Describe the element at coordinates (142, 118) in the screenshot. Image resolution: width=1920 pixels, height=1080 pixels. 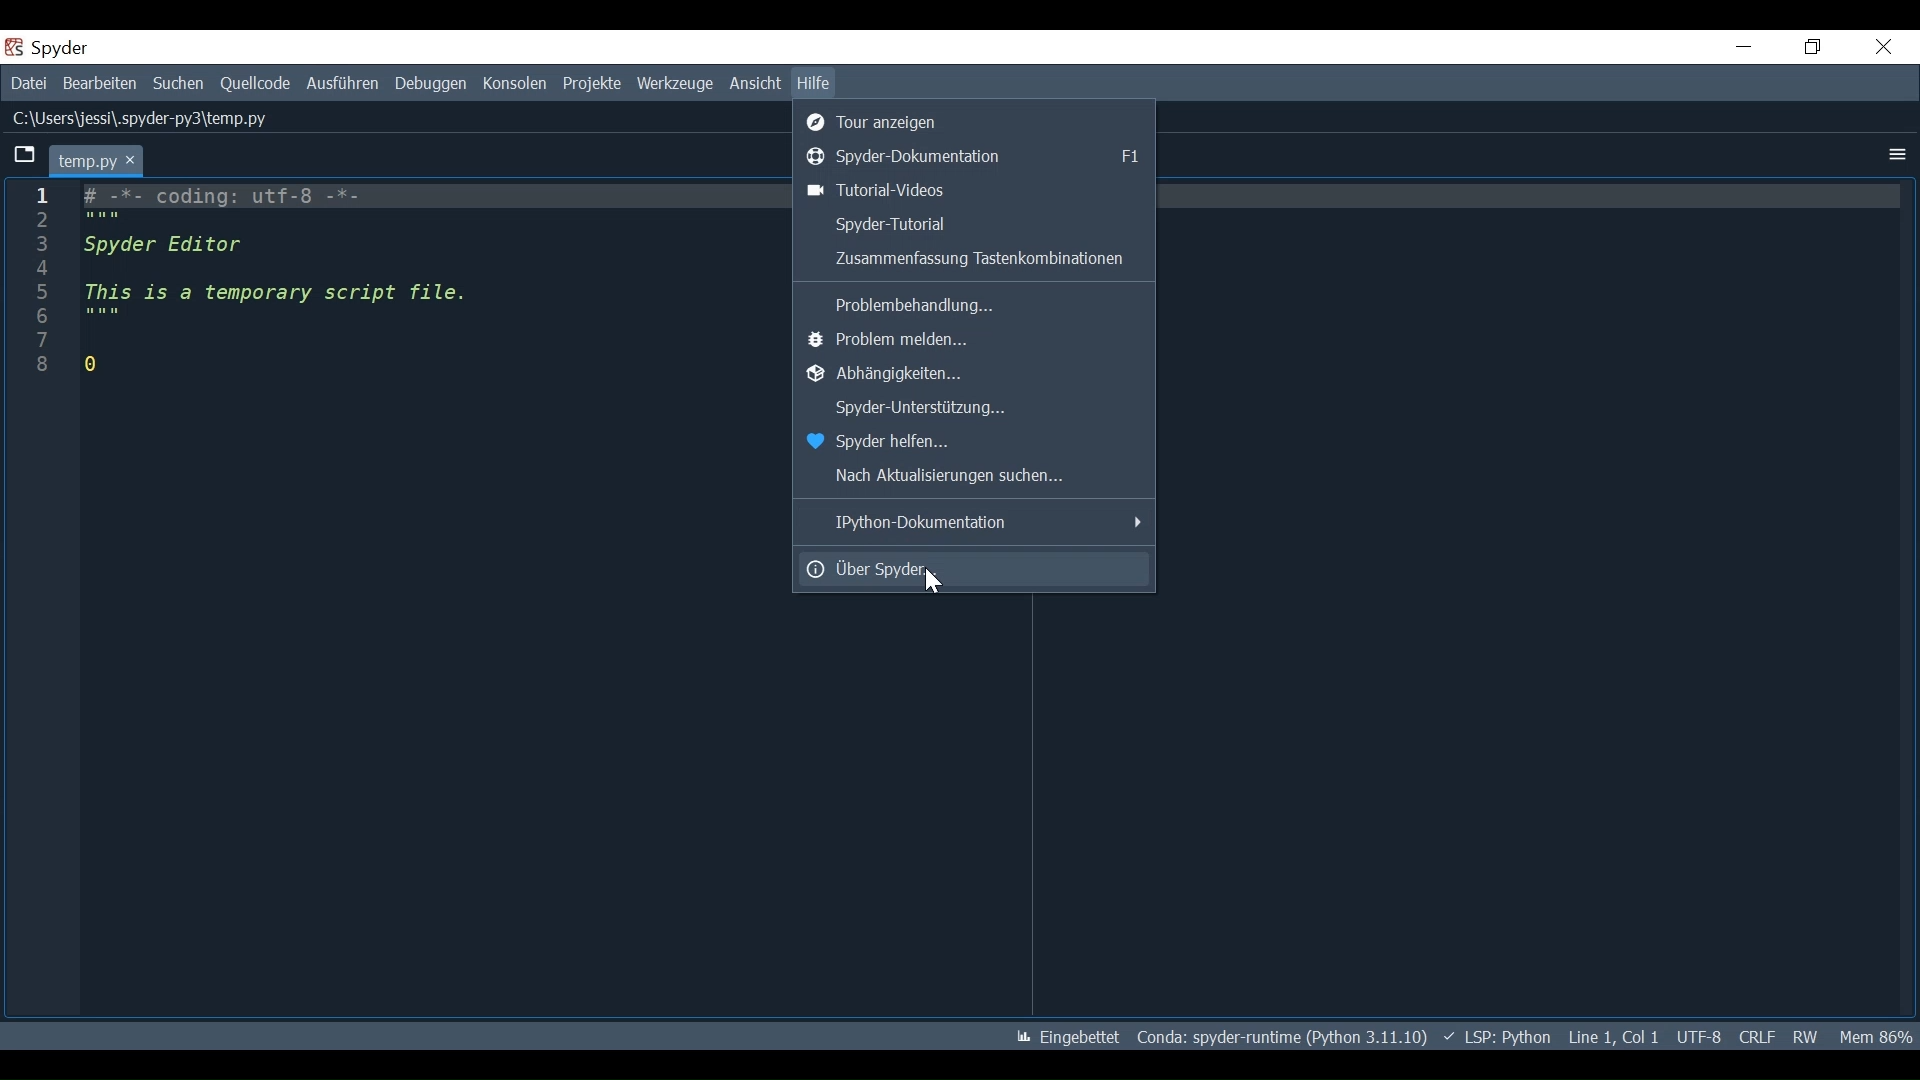
I see `C:\Users\jess\.spyder-py3\temp.py` at that location.